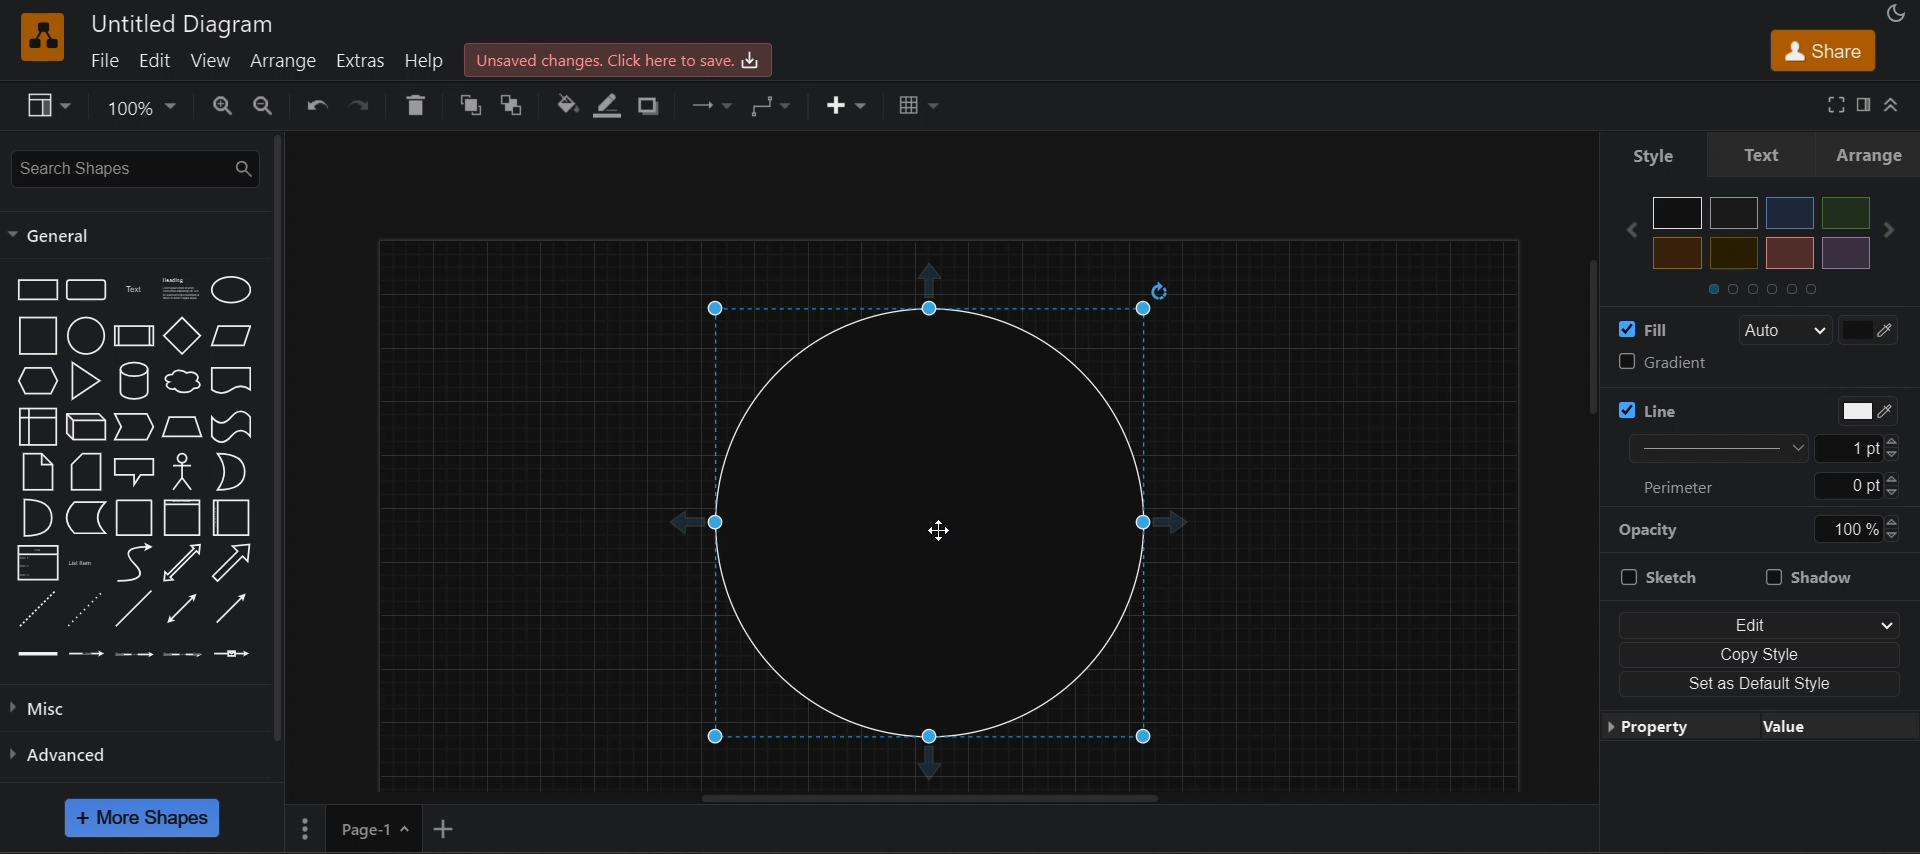 This screenshot has height=854, width=1920. What do you see at coordinates (1632, 231) in the screenshot?
I see `previous` at bounding box center [1632, 231].